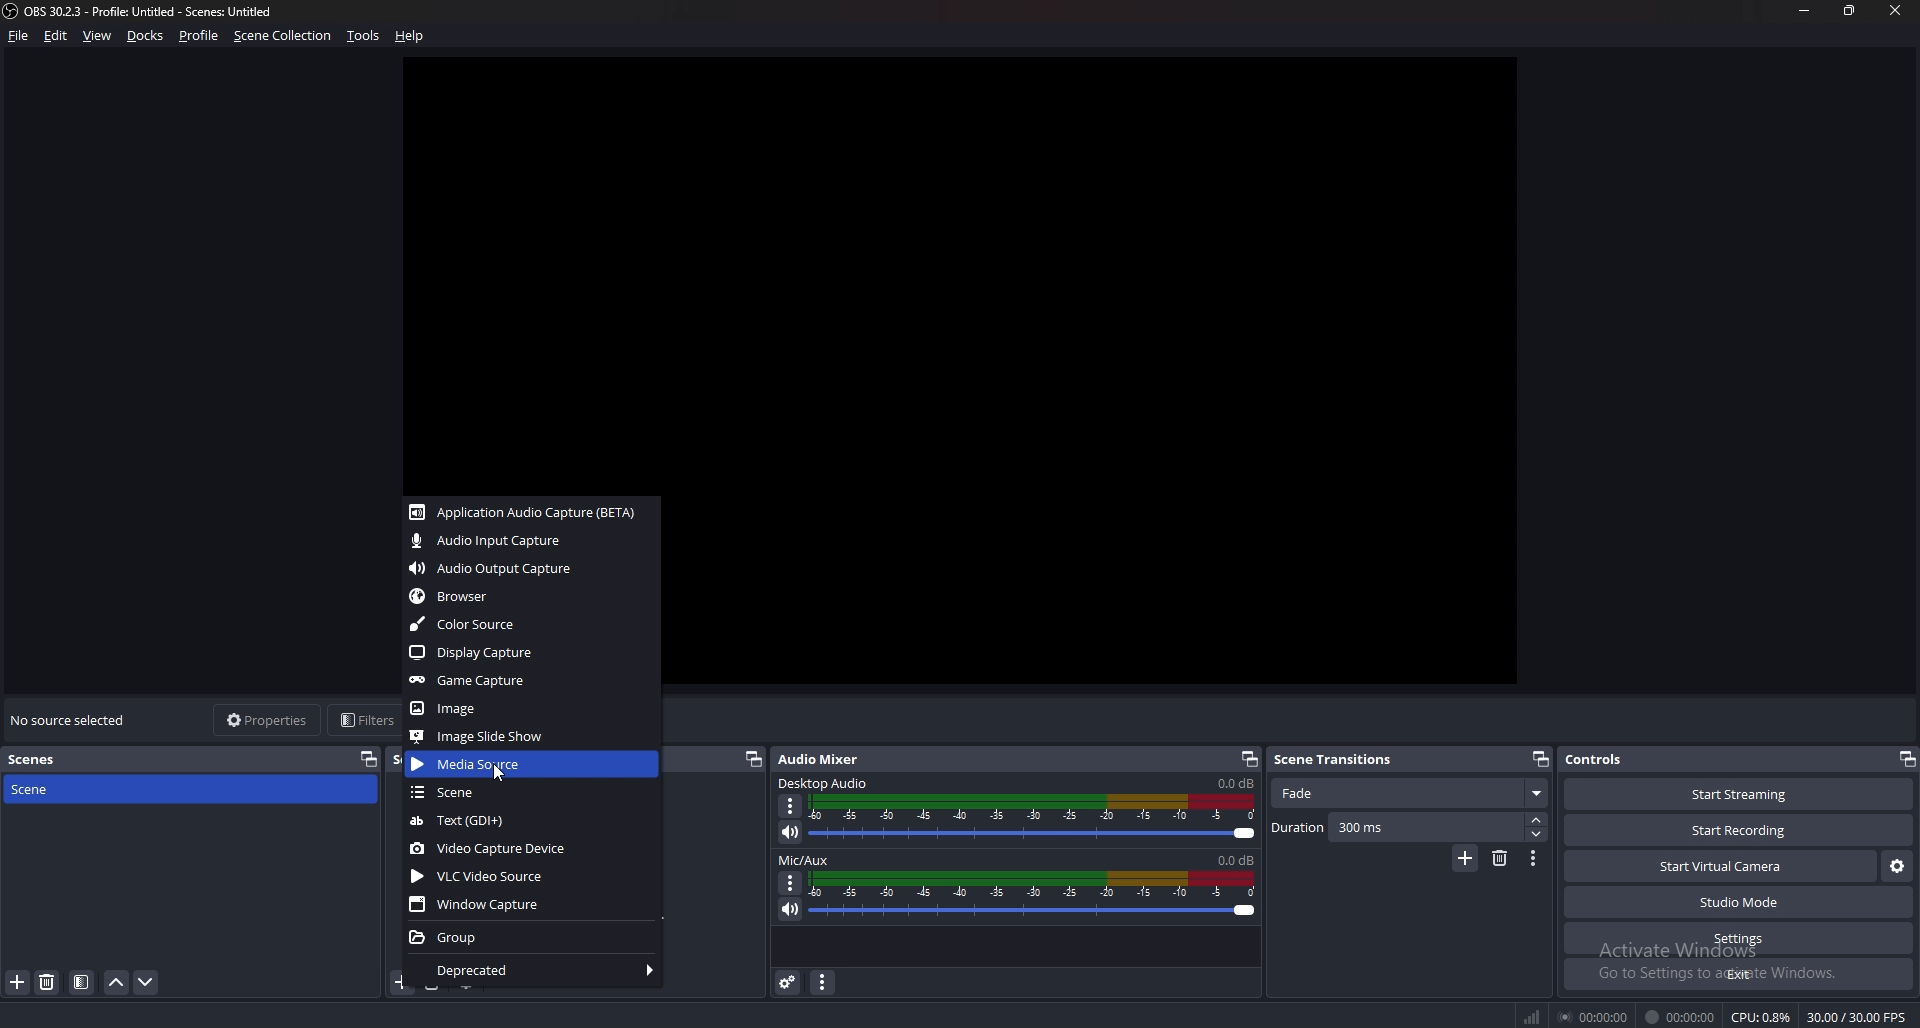 The width and height of the screenshot is (1920, 1028). Describe the element at coordinates (752, 760) in the screenshot. I see `Pop out` at that location.